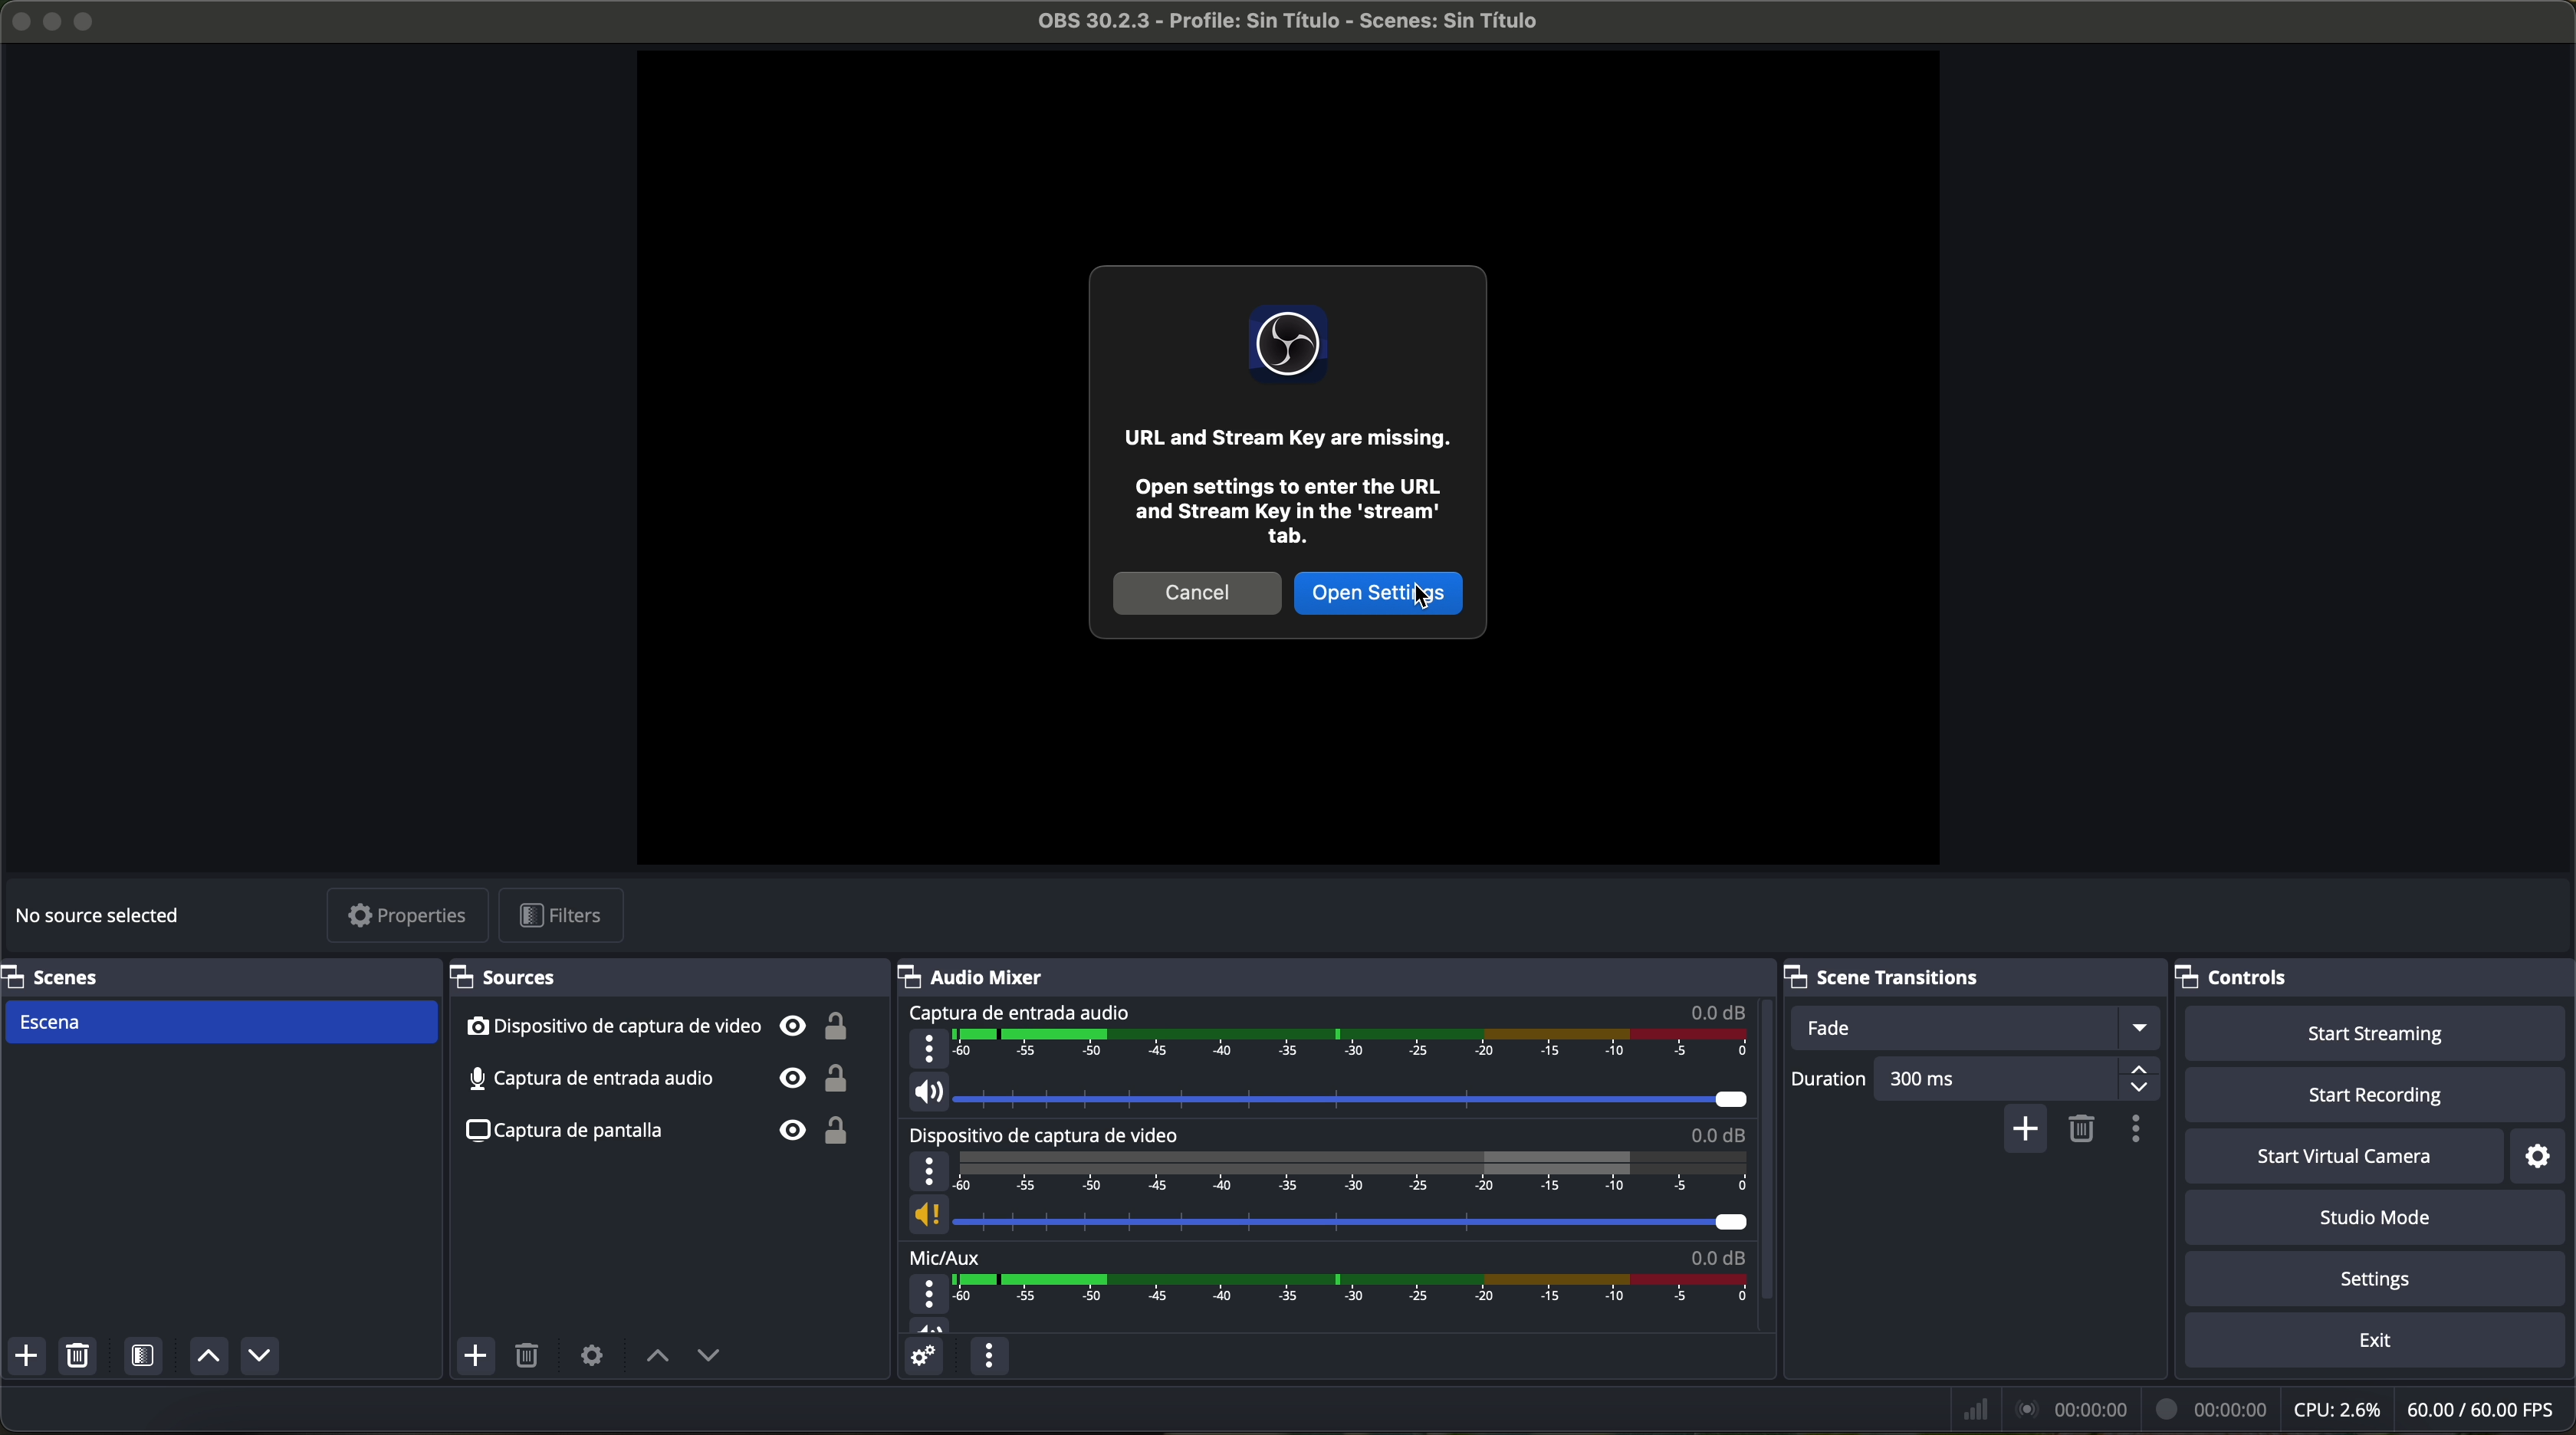 The height and width of the screenshot is (1435, 2576). What do you see at coordinates (2134, 1132) in the screenshot?
I see `transition properties` at bounding box center [2134, 1132].